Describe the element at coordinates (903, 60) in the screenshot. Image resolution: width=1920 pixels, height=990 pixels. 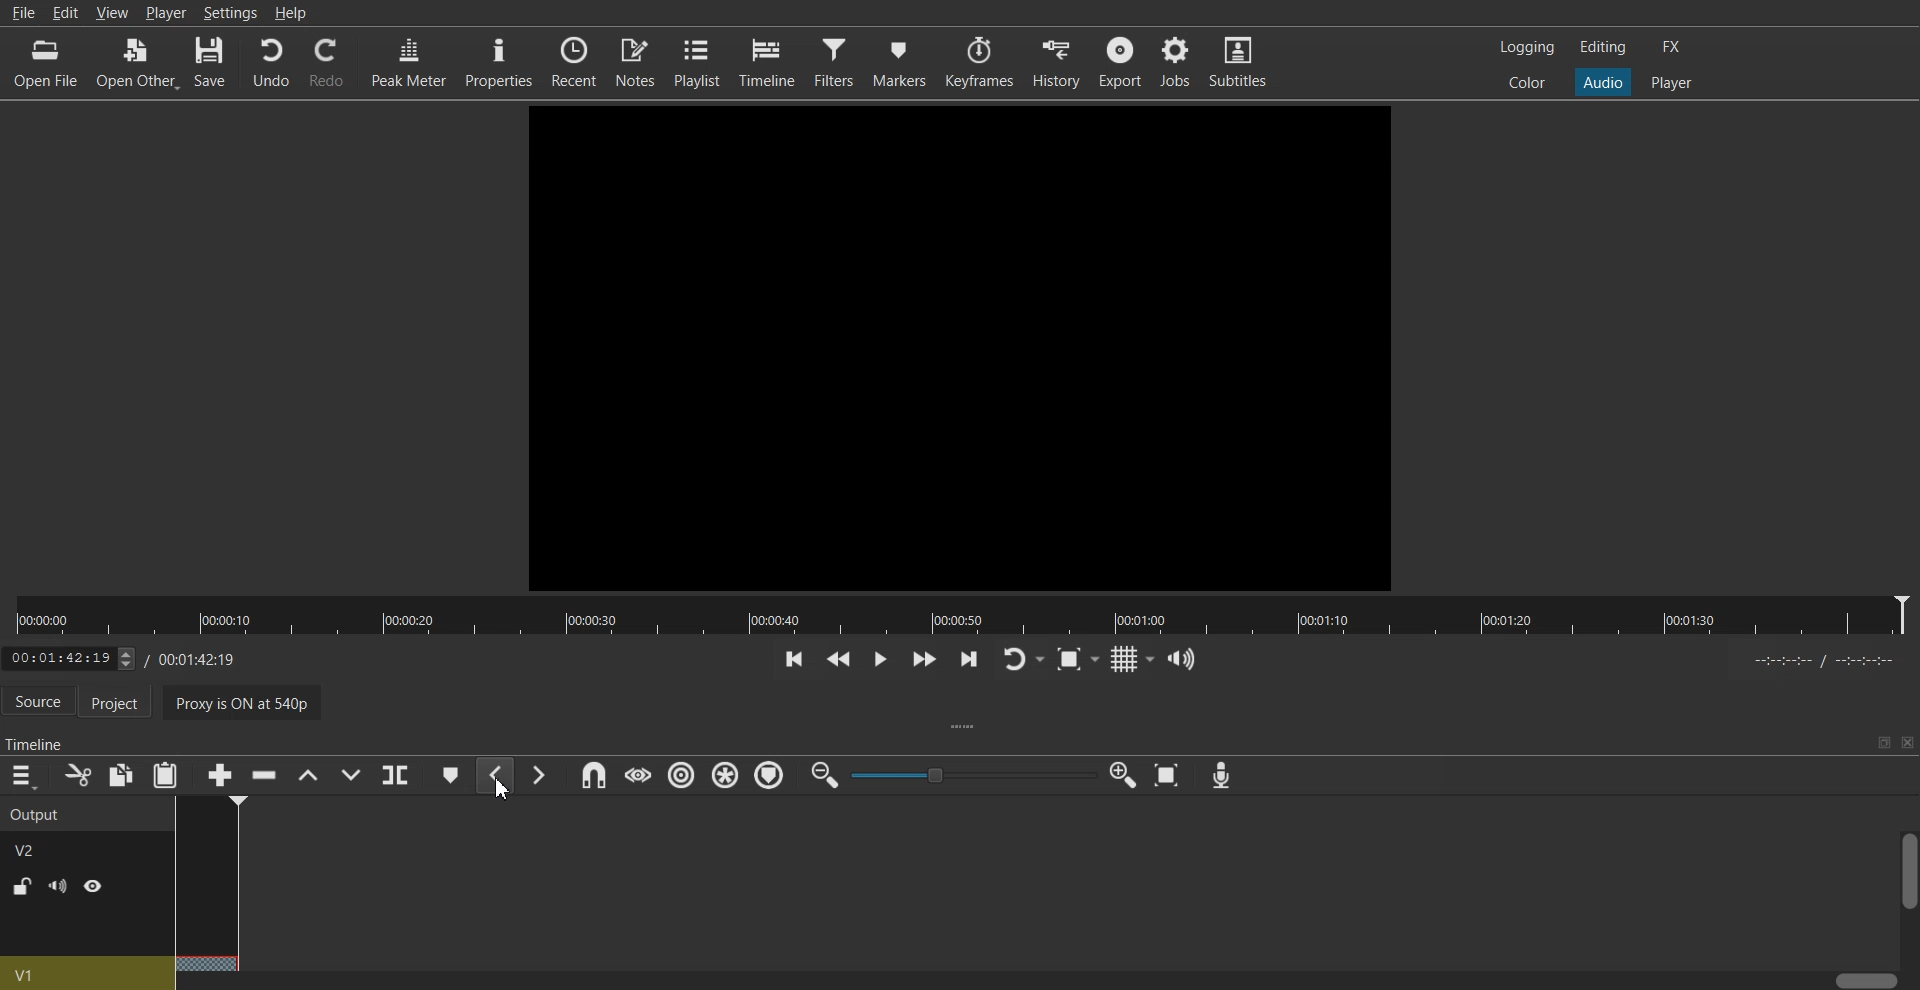
I see `Markers` at that location.